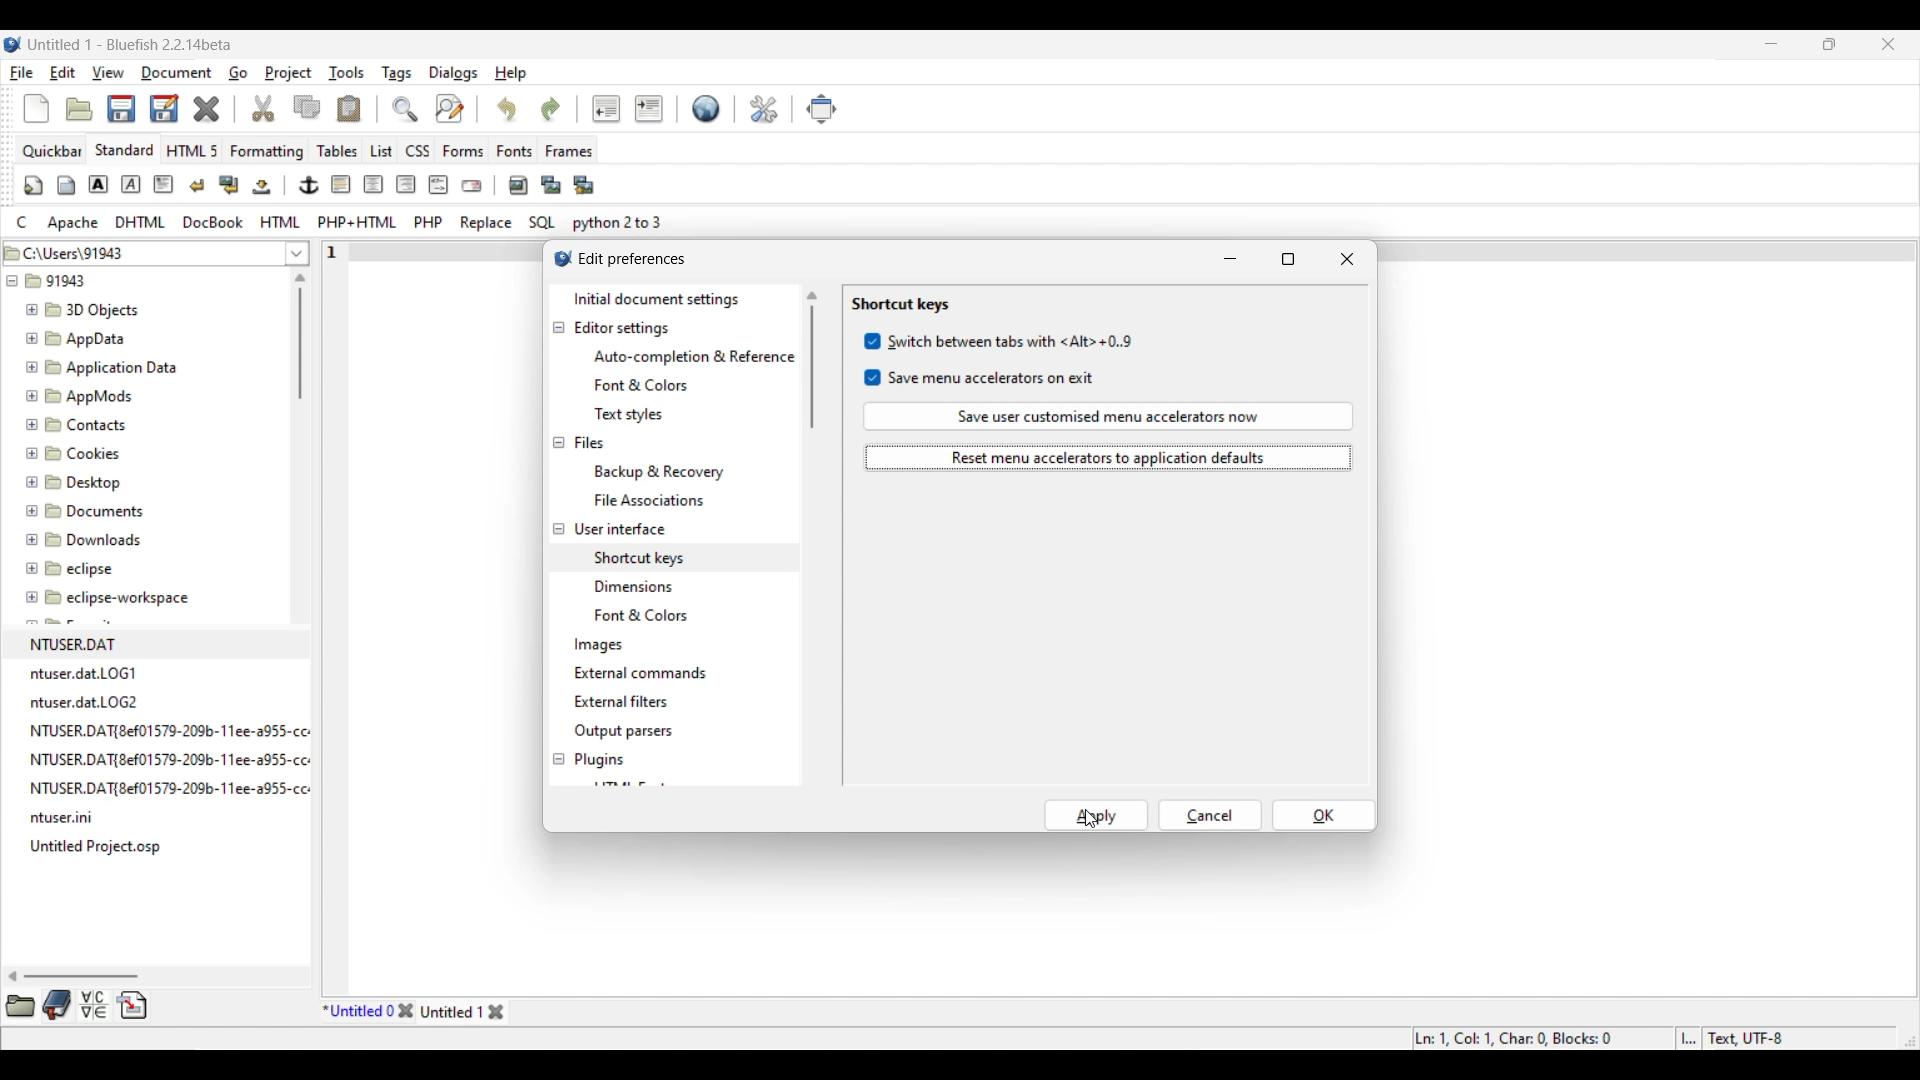  What do you see at coordinates (264, 108) in the screenshot?
I see `Cut` at bounding box center [264, 108].